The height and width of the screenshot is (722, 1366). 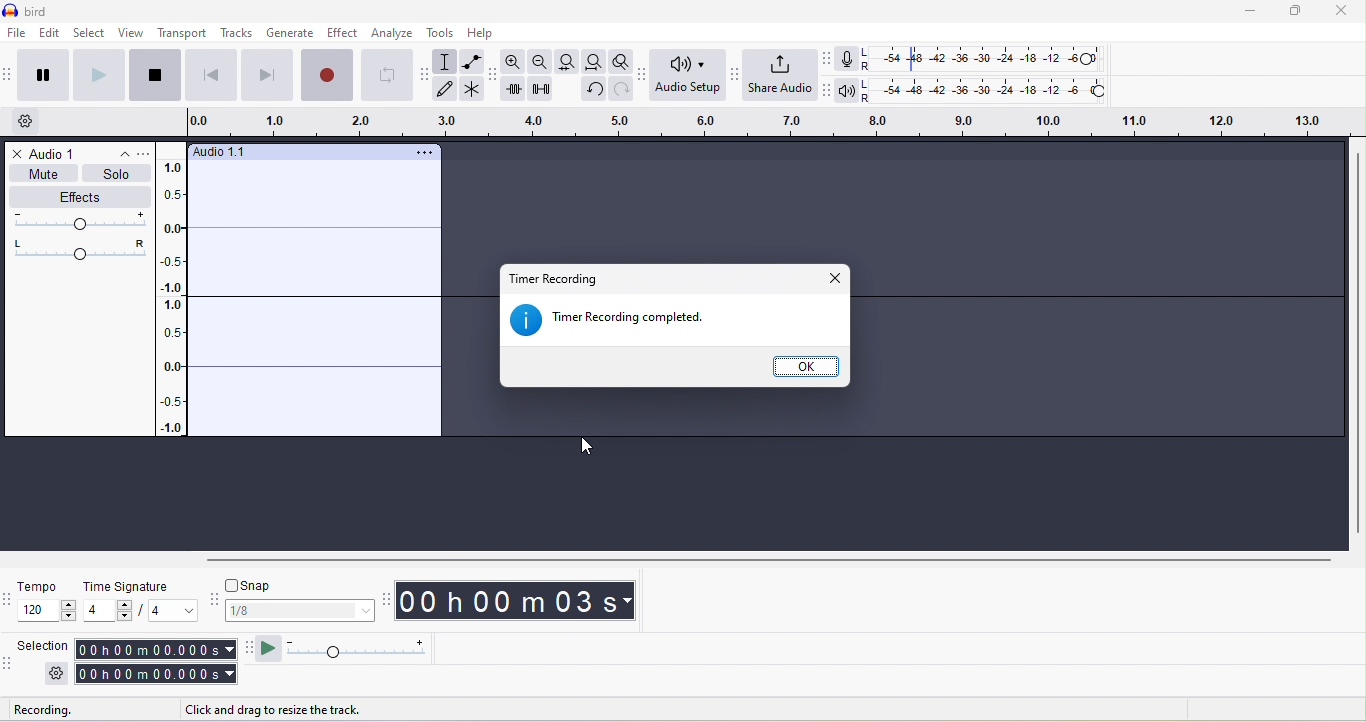 I want to click on Click and drag to resize the track., so click(x=275, y=708).